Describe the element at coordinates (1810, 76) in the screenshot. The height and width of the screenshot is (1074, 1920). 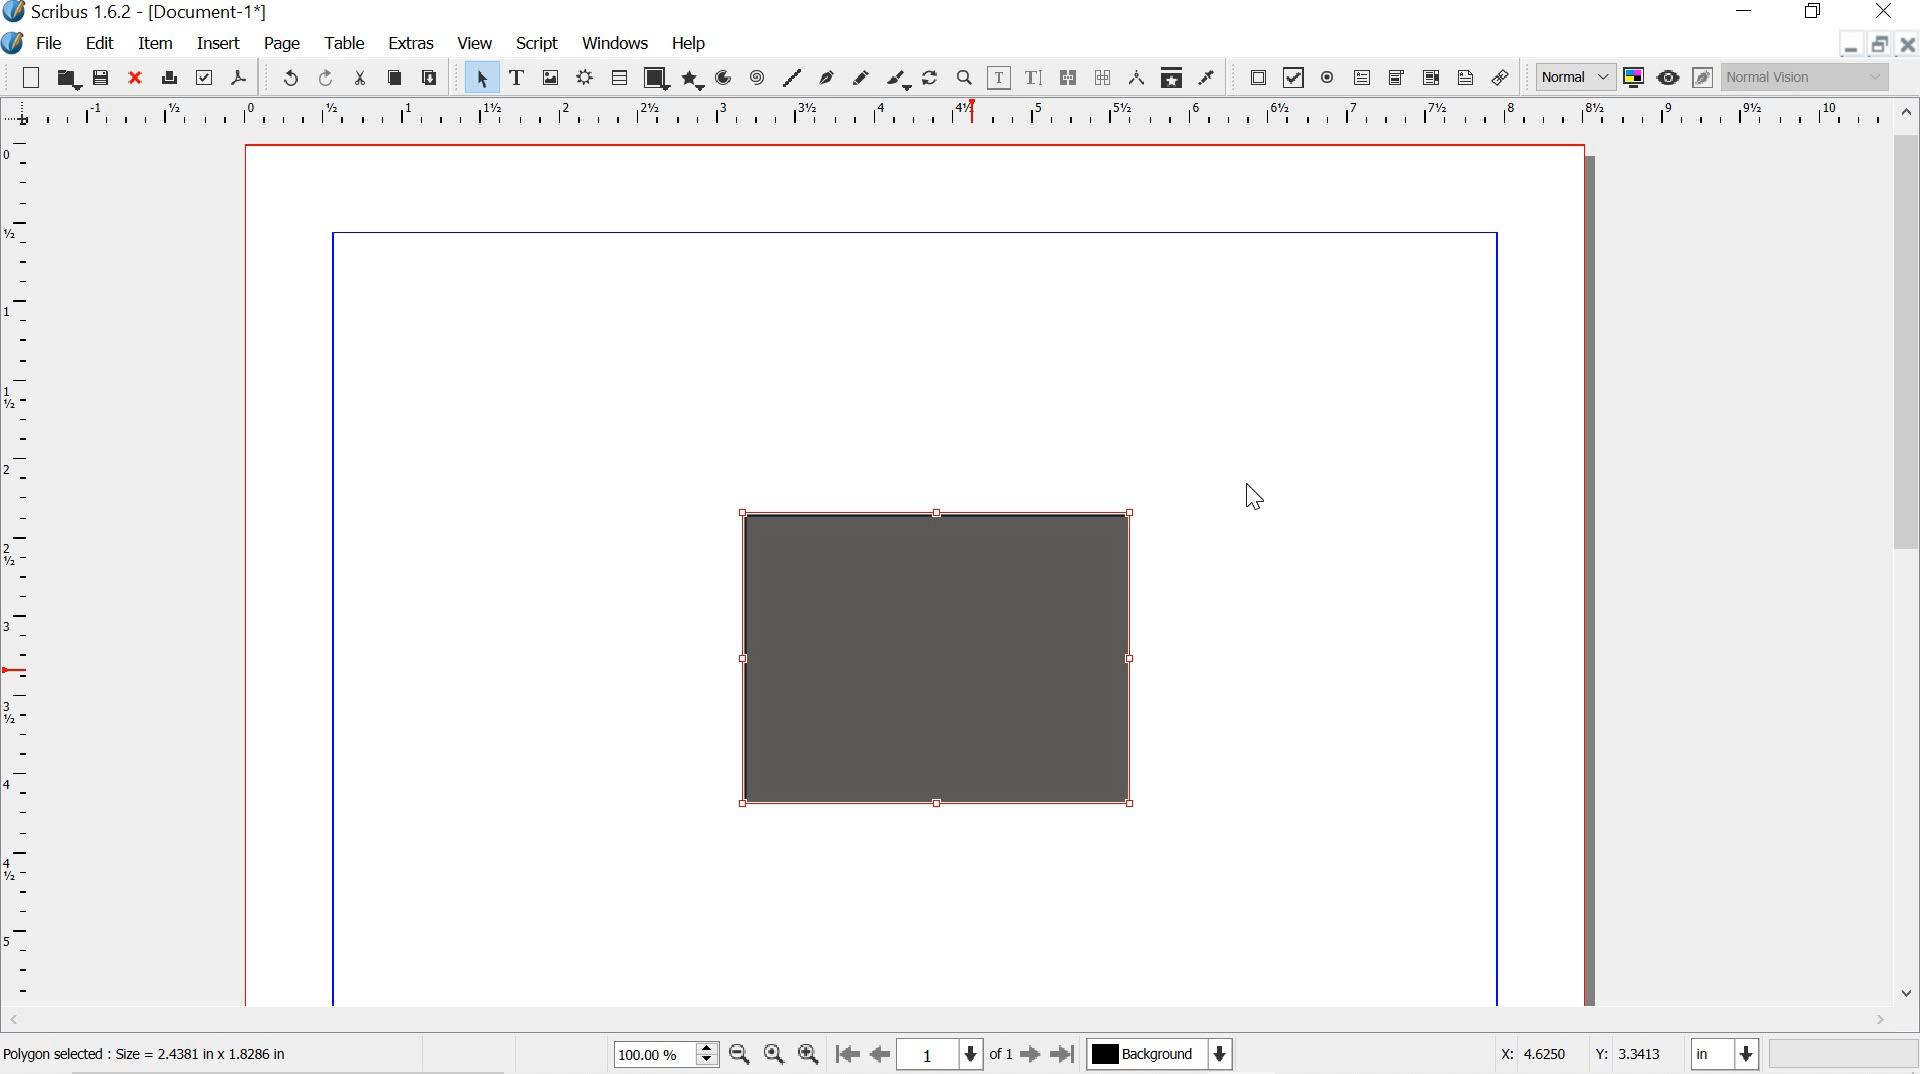
I see `Normal vision` at that location.